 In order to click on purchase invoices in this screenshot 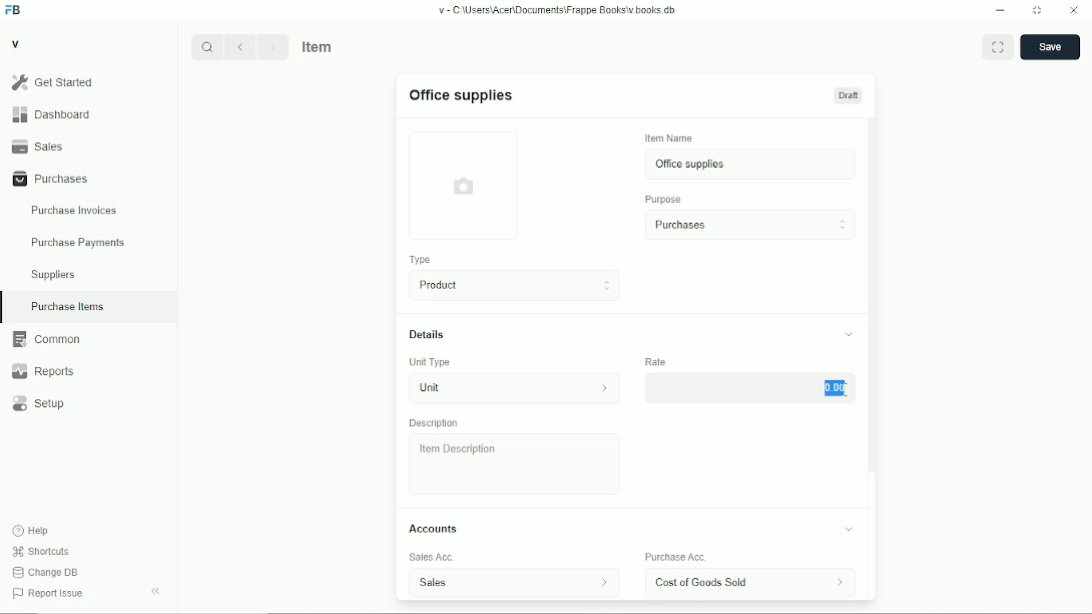, I will do `click(74, 211)`.